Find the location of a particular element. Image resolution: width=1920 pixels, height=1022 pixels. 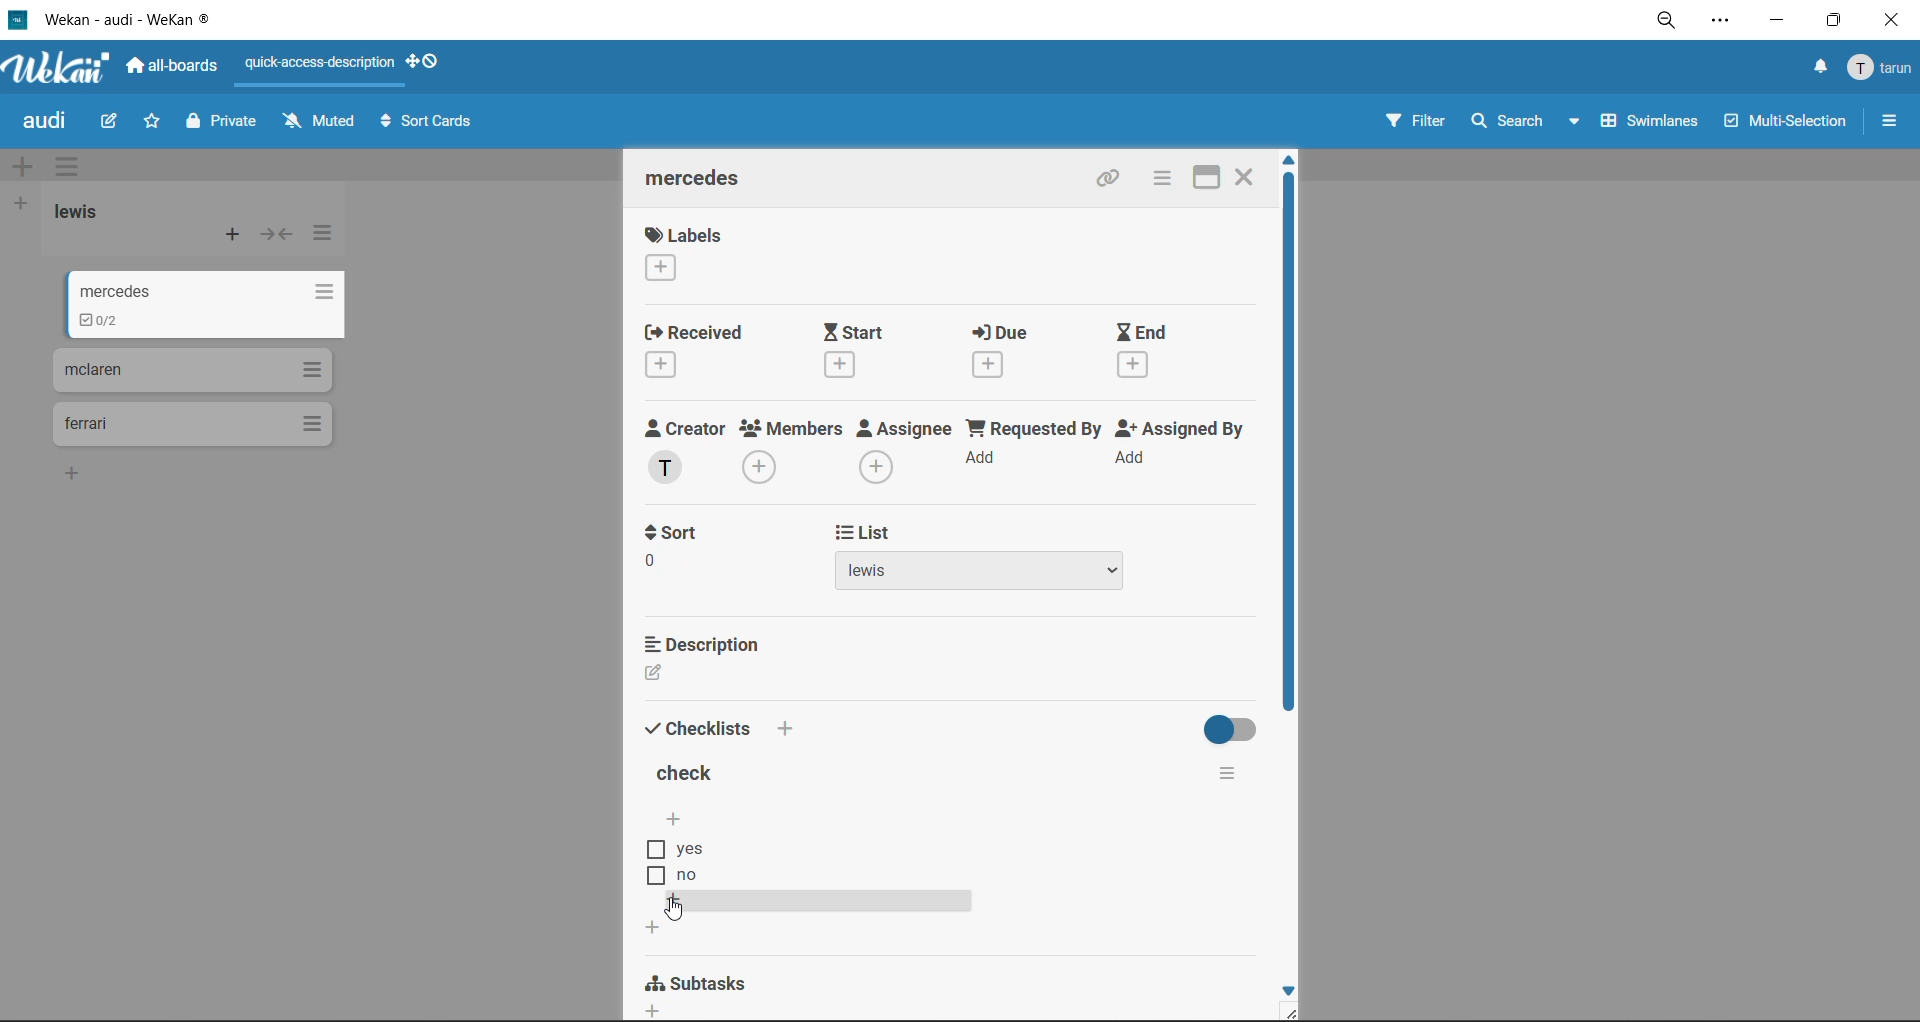

creator is located at coordinates (685, 428).